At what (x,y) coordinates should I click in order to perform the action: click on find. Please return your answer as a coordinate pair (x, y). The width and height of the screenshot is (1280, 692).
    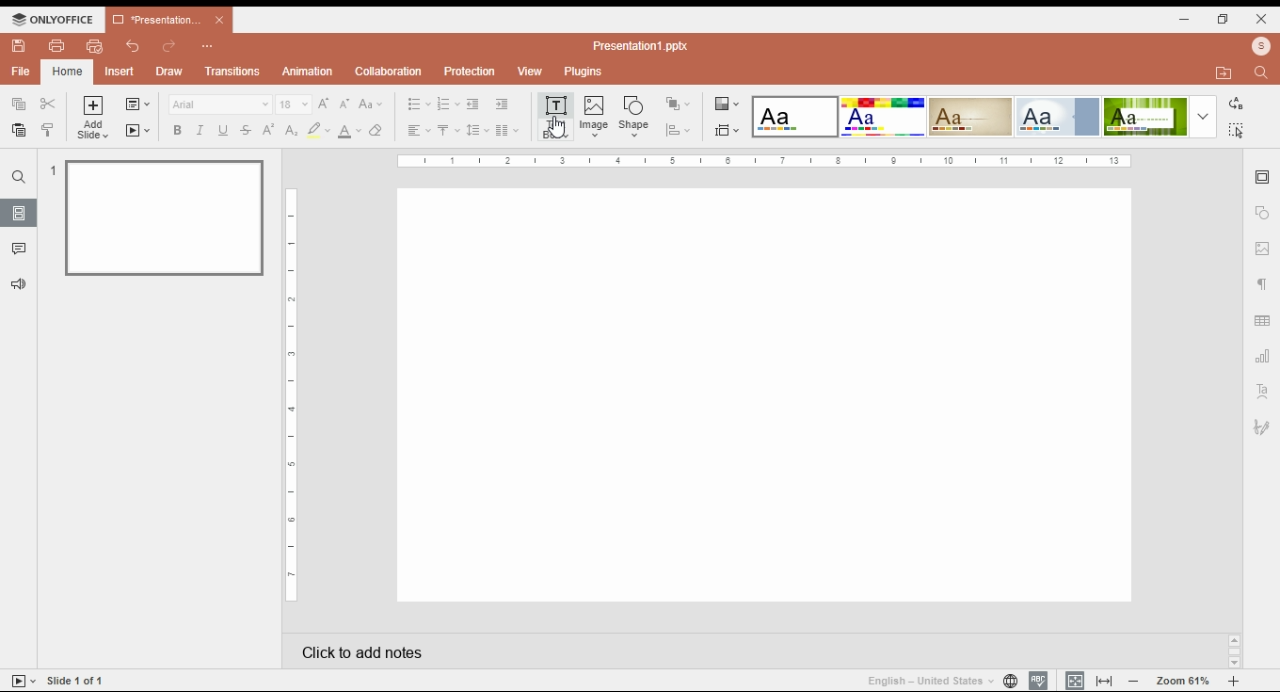
    Looking at the image, I should click on (1238, 130).